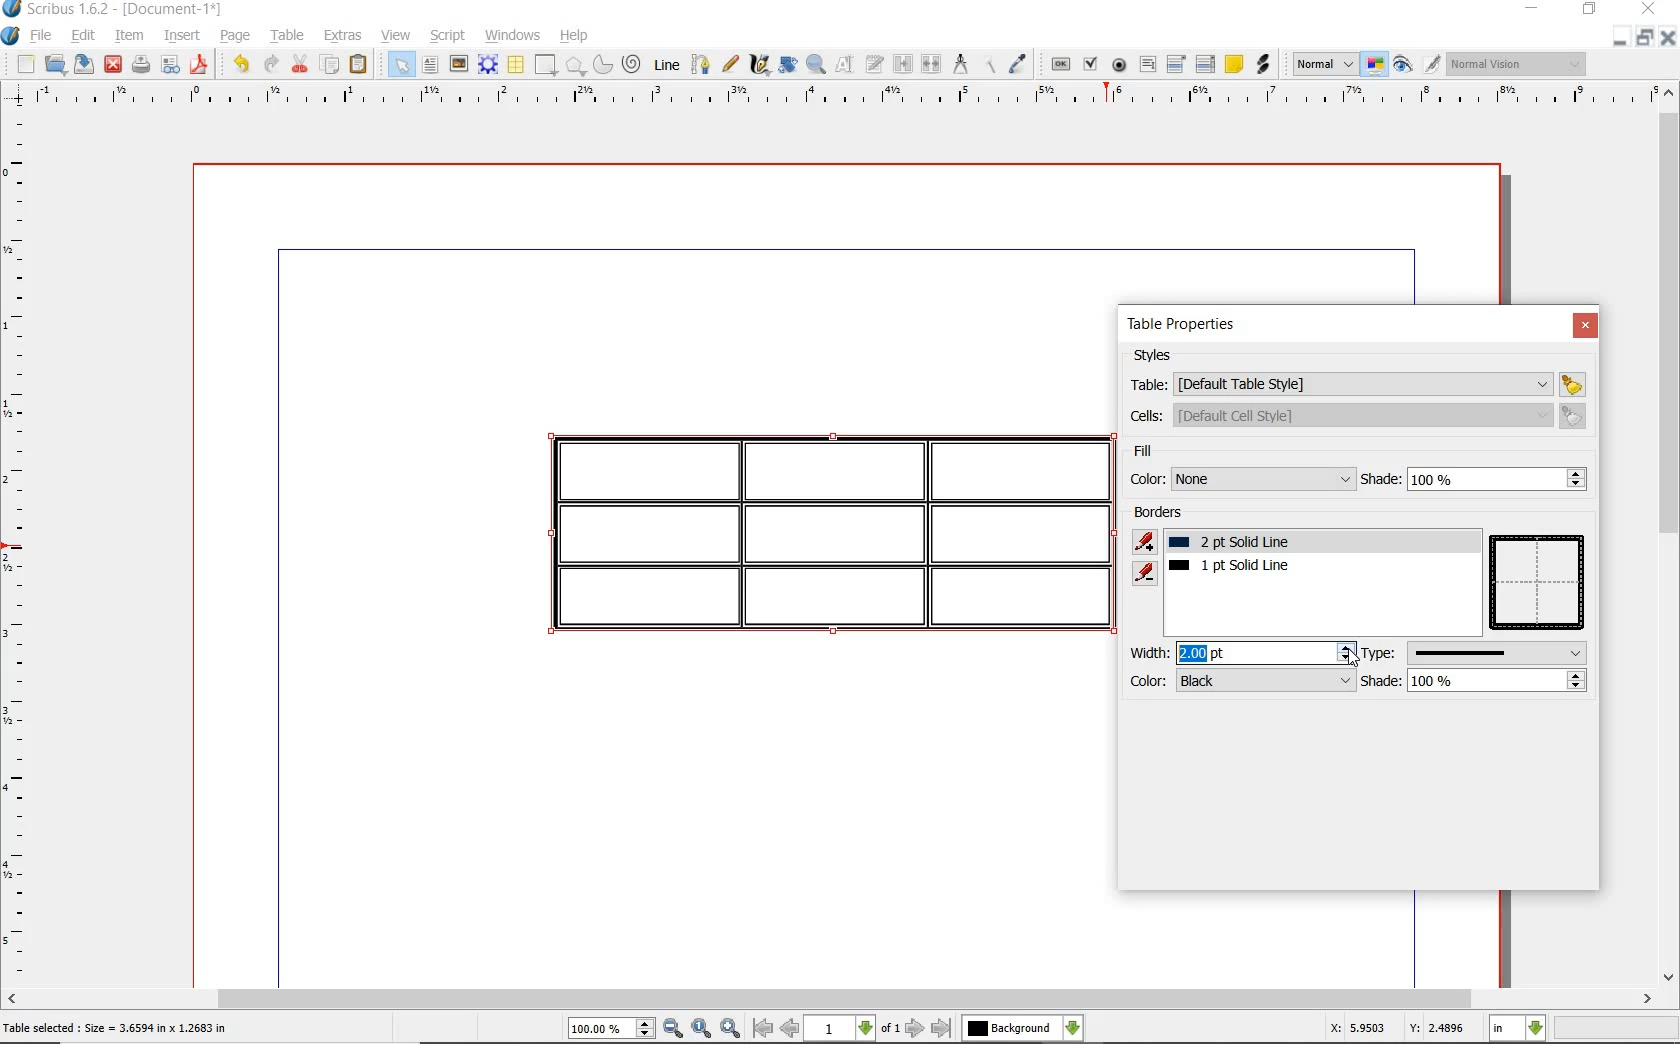 The image size is (1680, 1044). What do you see at coordinates (701, 67) in the screenshot?
I see `bezier curve` at bounding box center [701, 67].